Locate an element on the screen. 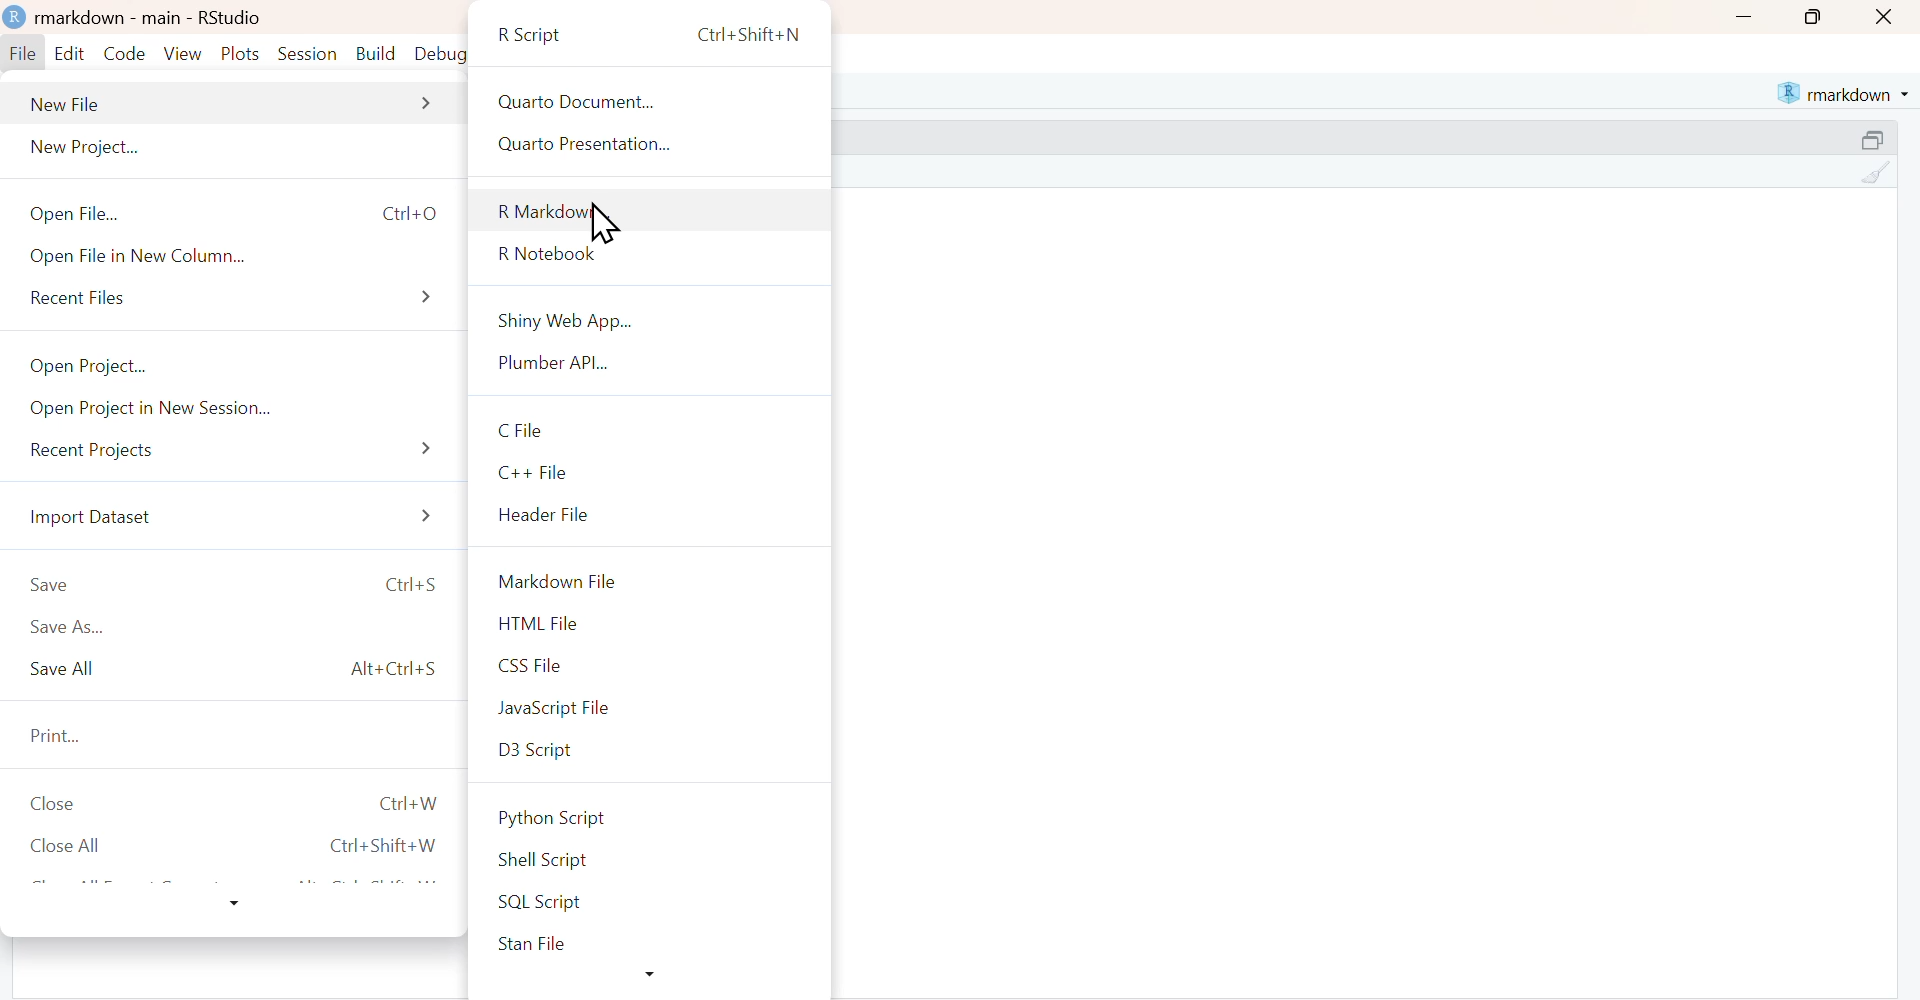 The height and width of the screenshot is (1000, 1920). cursor is located at coordinates (601, 224).